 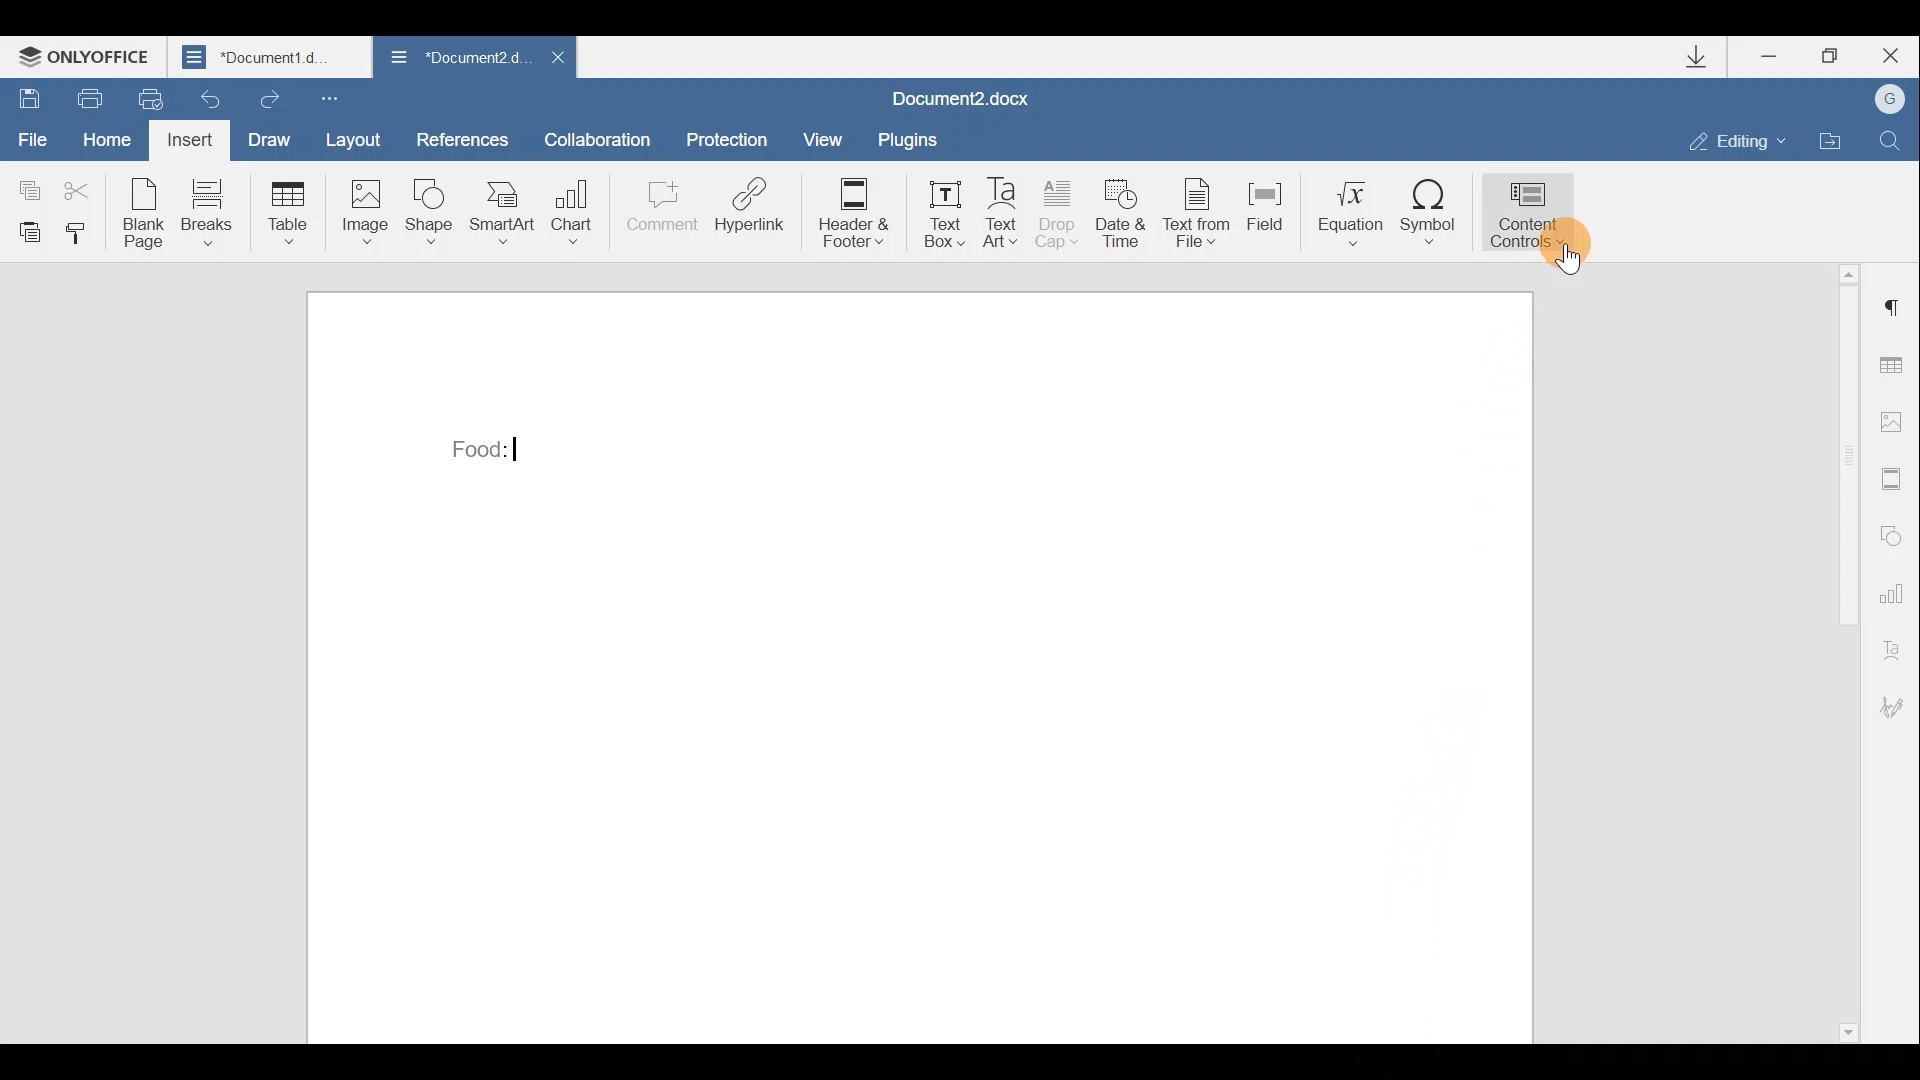 I want to click on Close, so click(x=1888, y=56).